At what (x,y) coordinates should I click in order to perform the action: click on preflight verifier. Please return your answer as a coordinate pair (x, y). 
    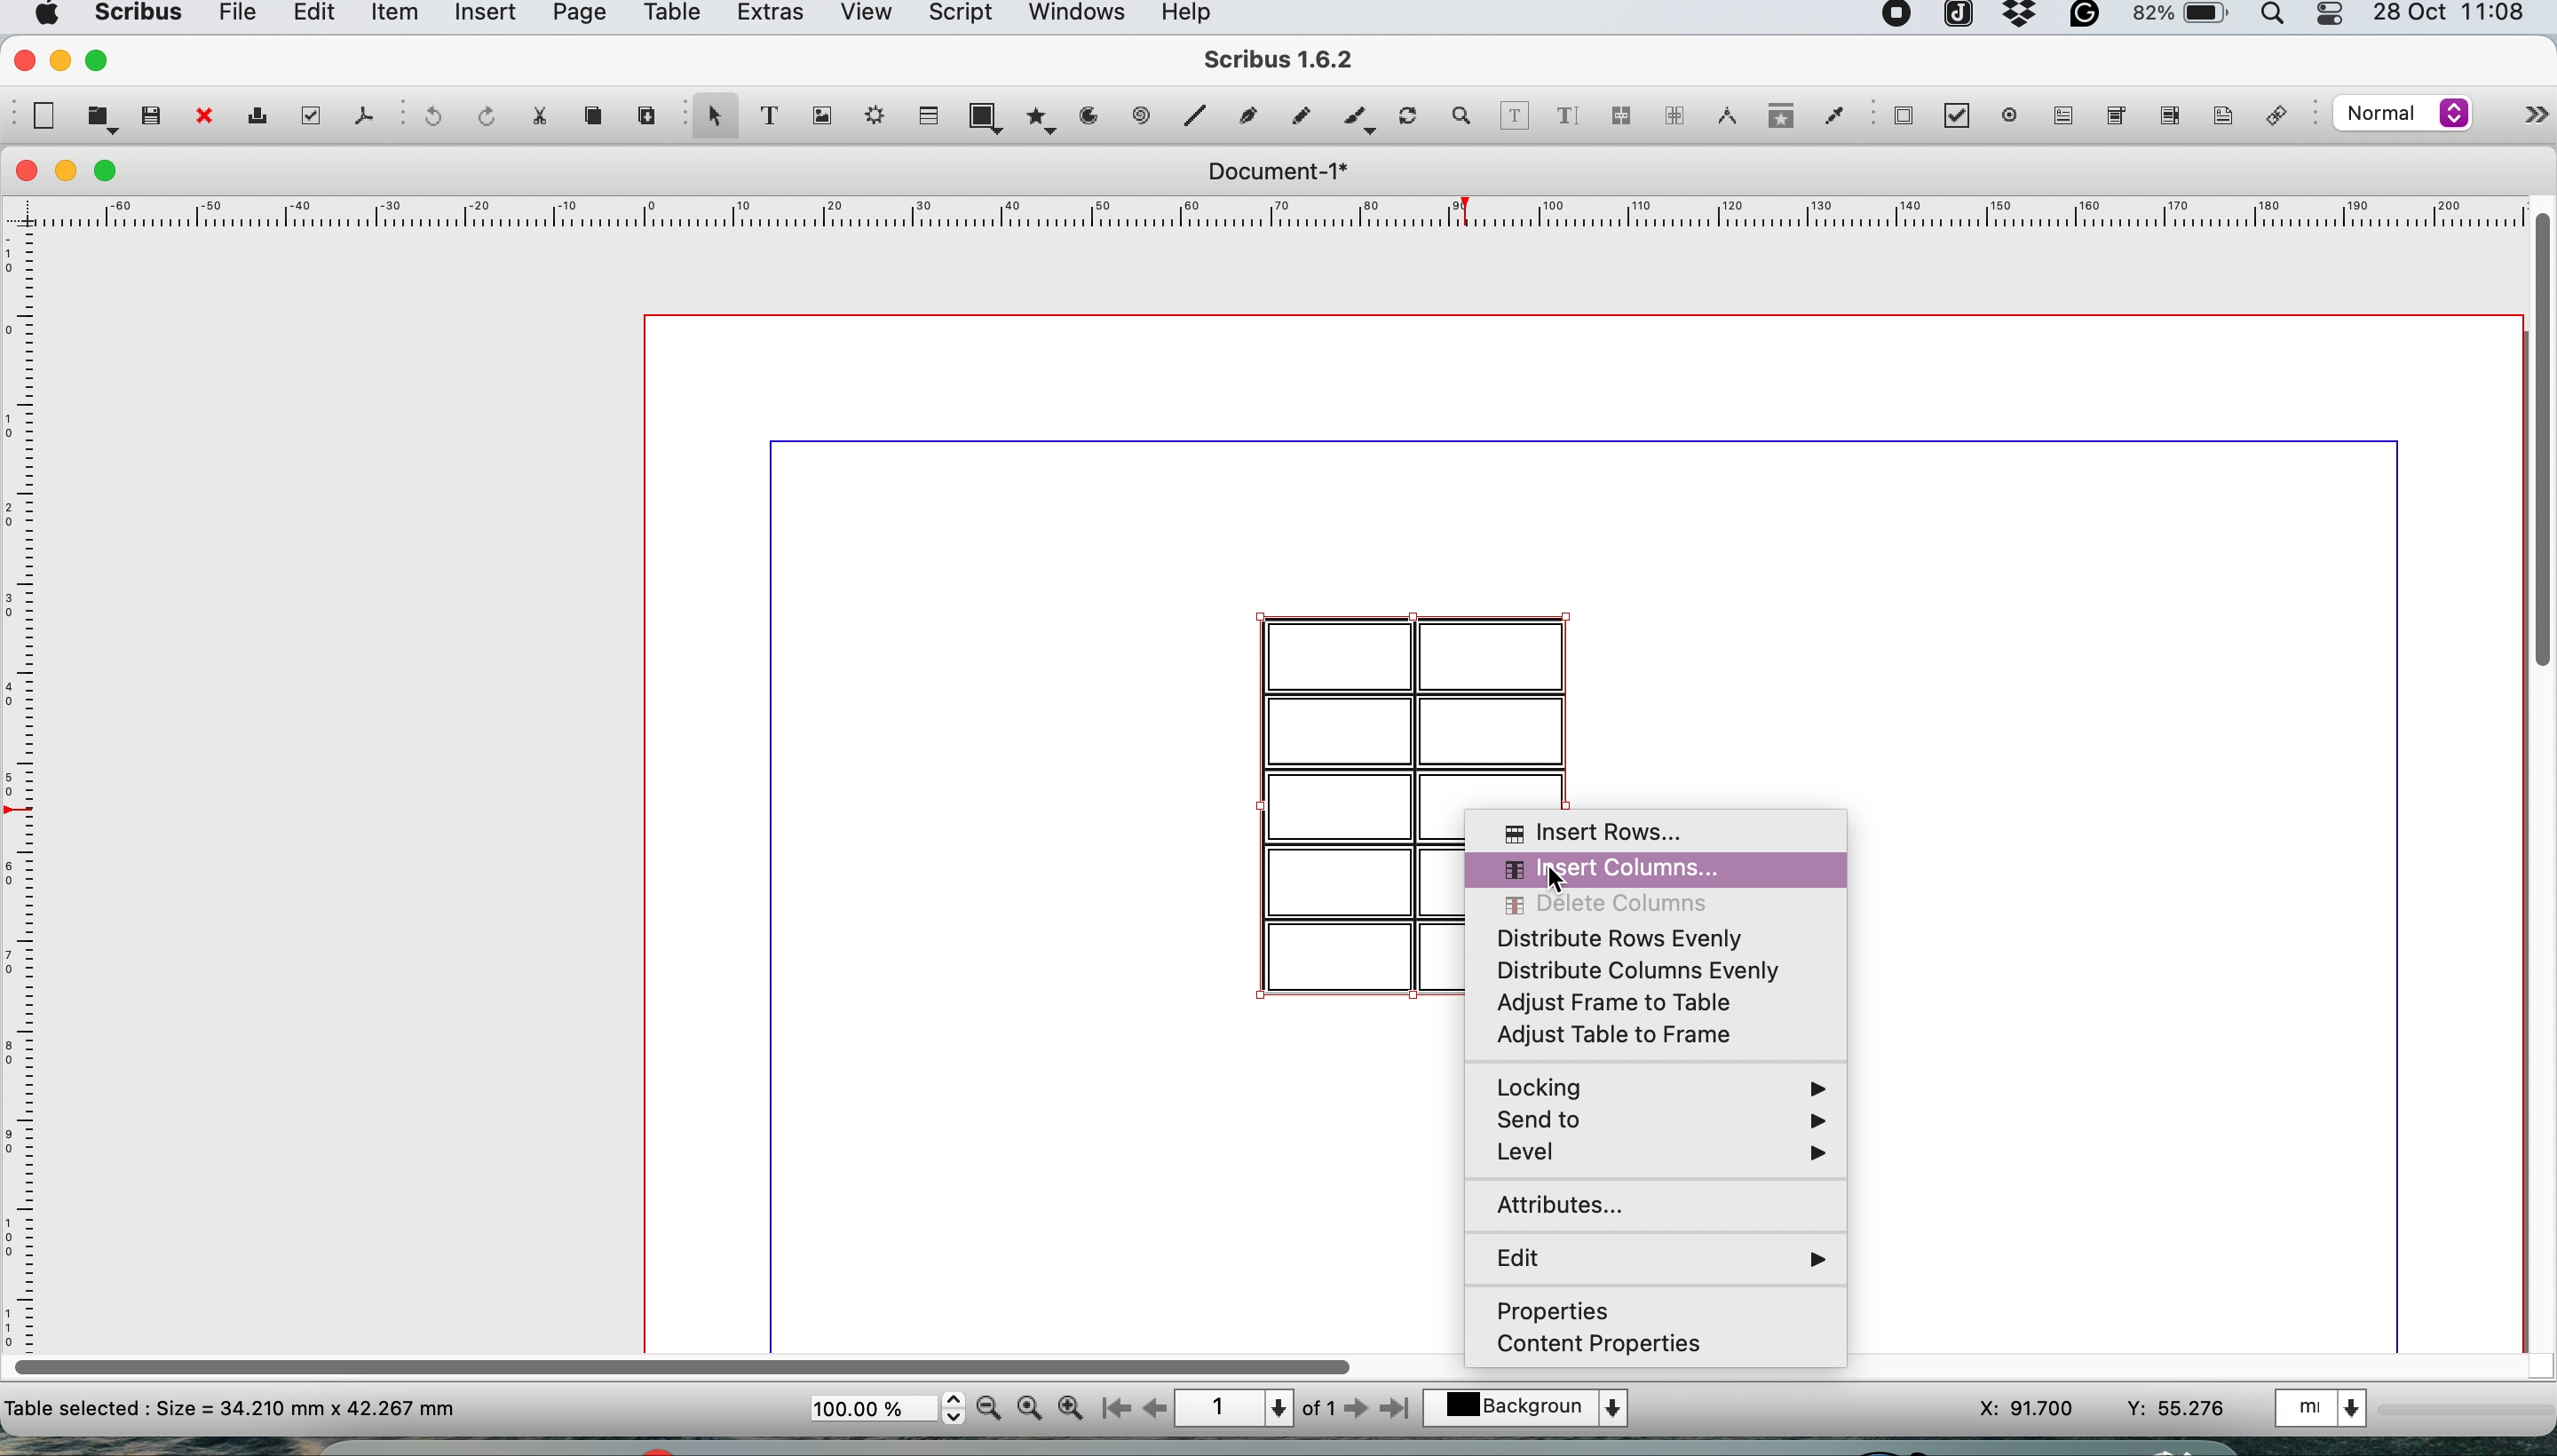
    Looking at the image, I should click on (306, 115).